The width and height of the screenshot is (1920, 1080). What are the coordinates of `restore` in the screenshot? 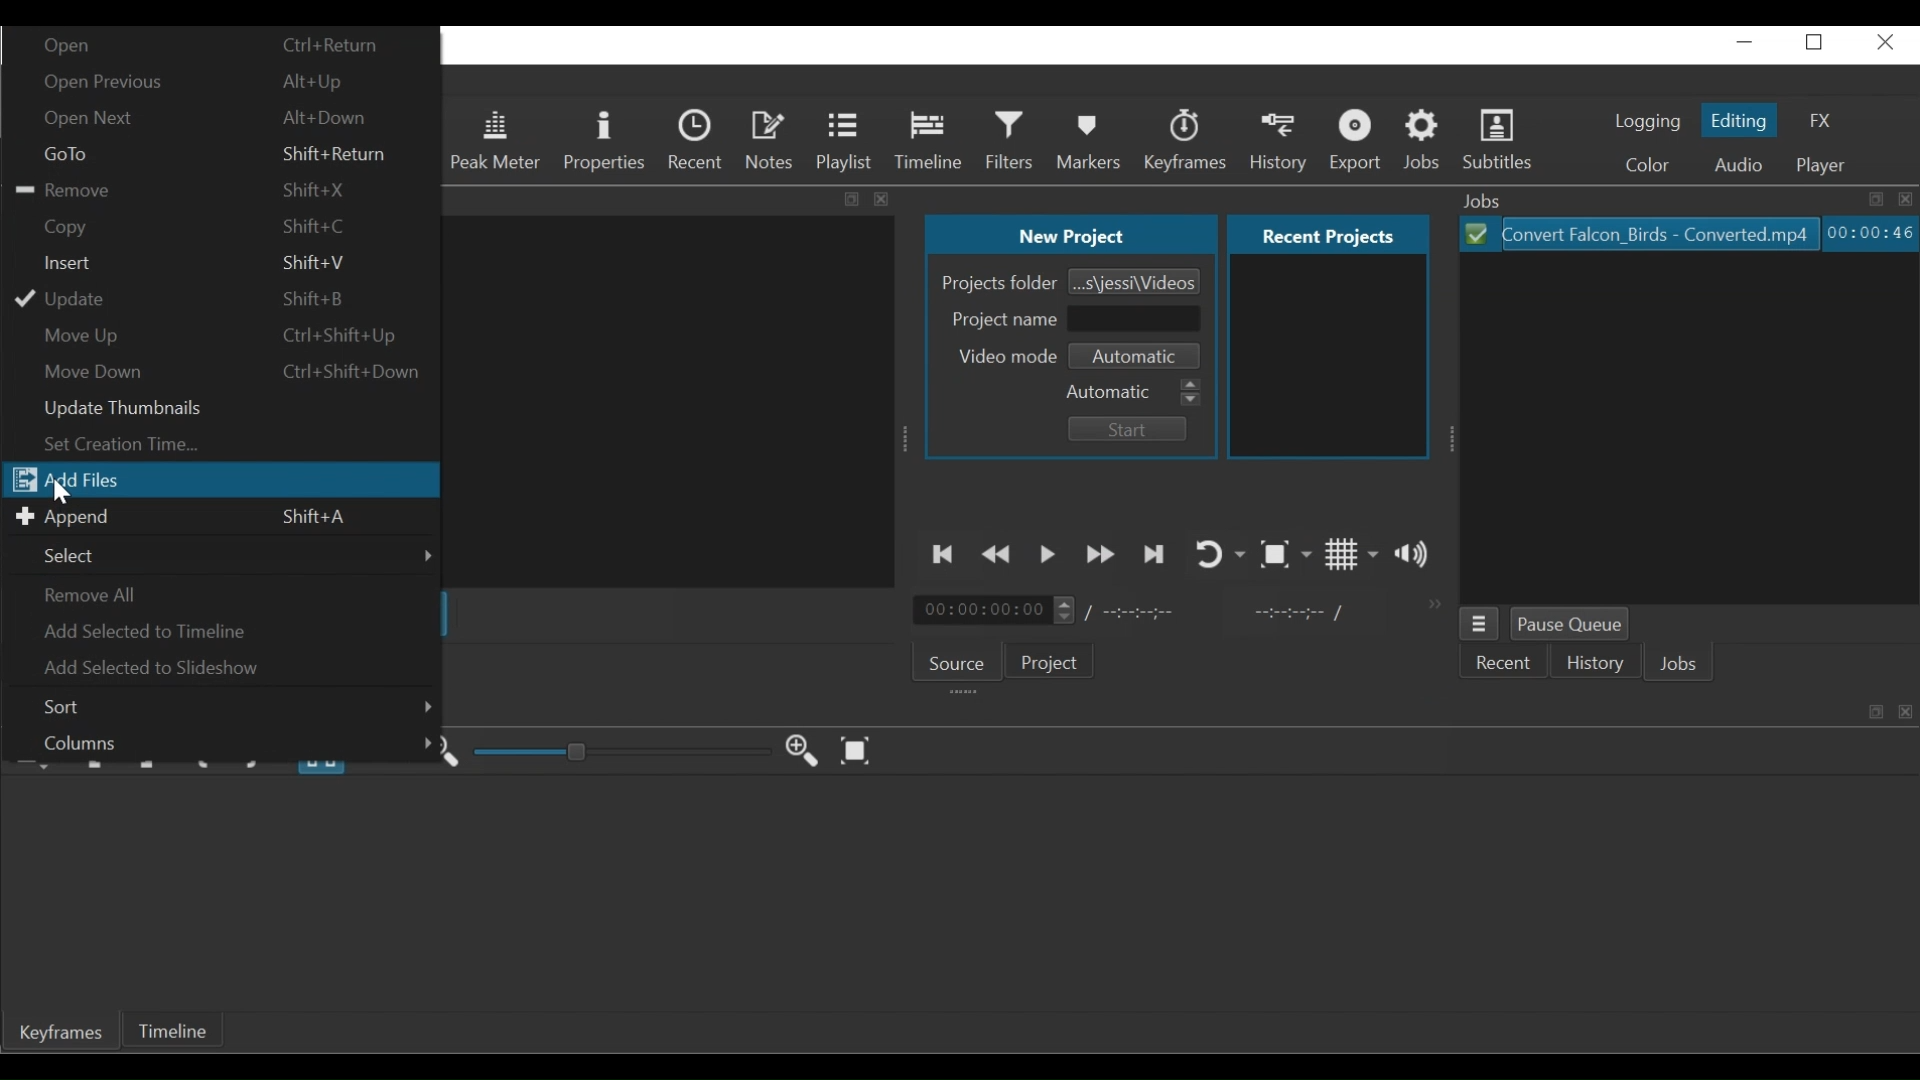 It's located at (1813, 43).